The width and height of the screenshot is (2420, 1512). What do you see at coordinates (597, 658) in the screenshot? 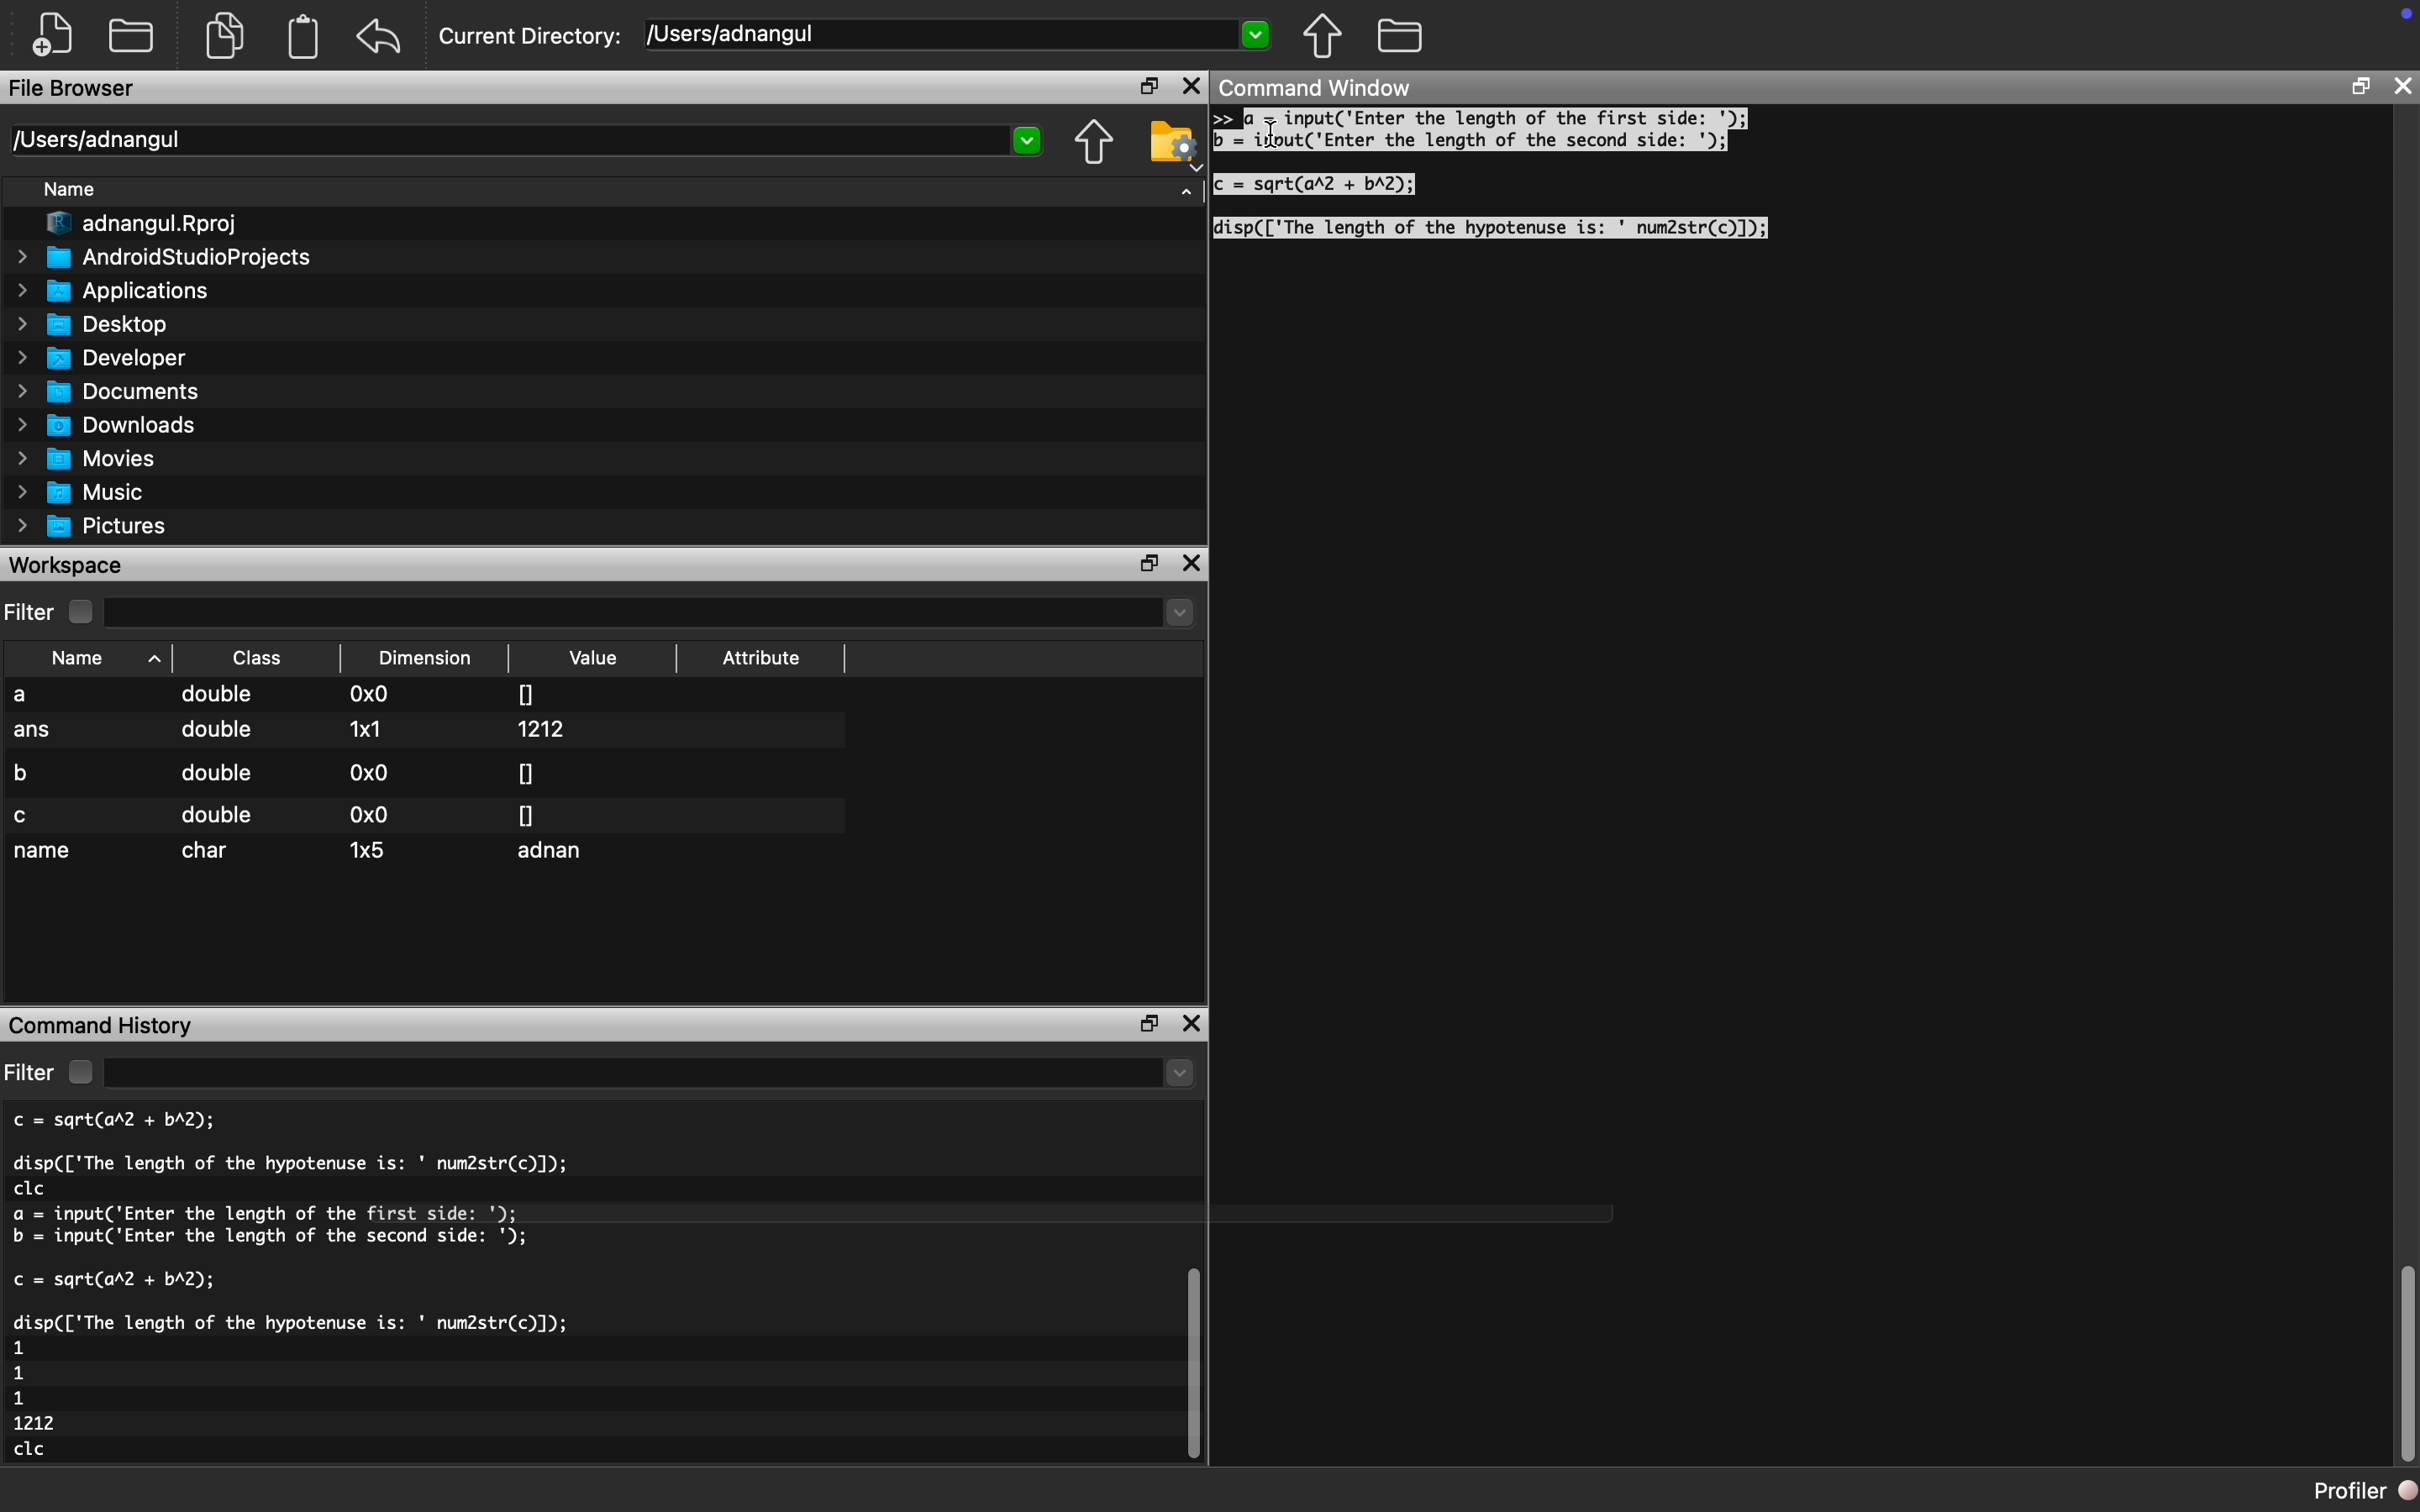
I see `Value` at bounding box center [597, 658].